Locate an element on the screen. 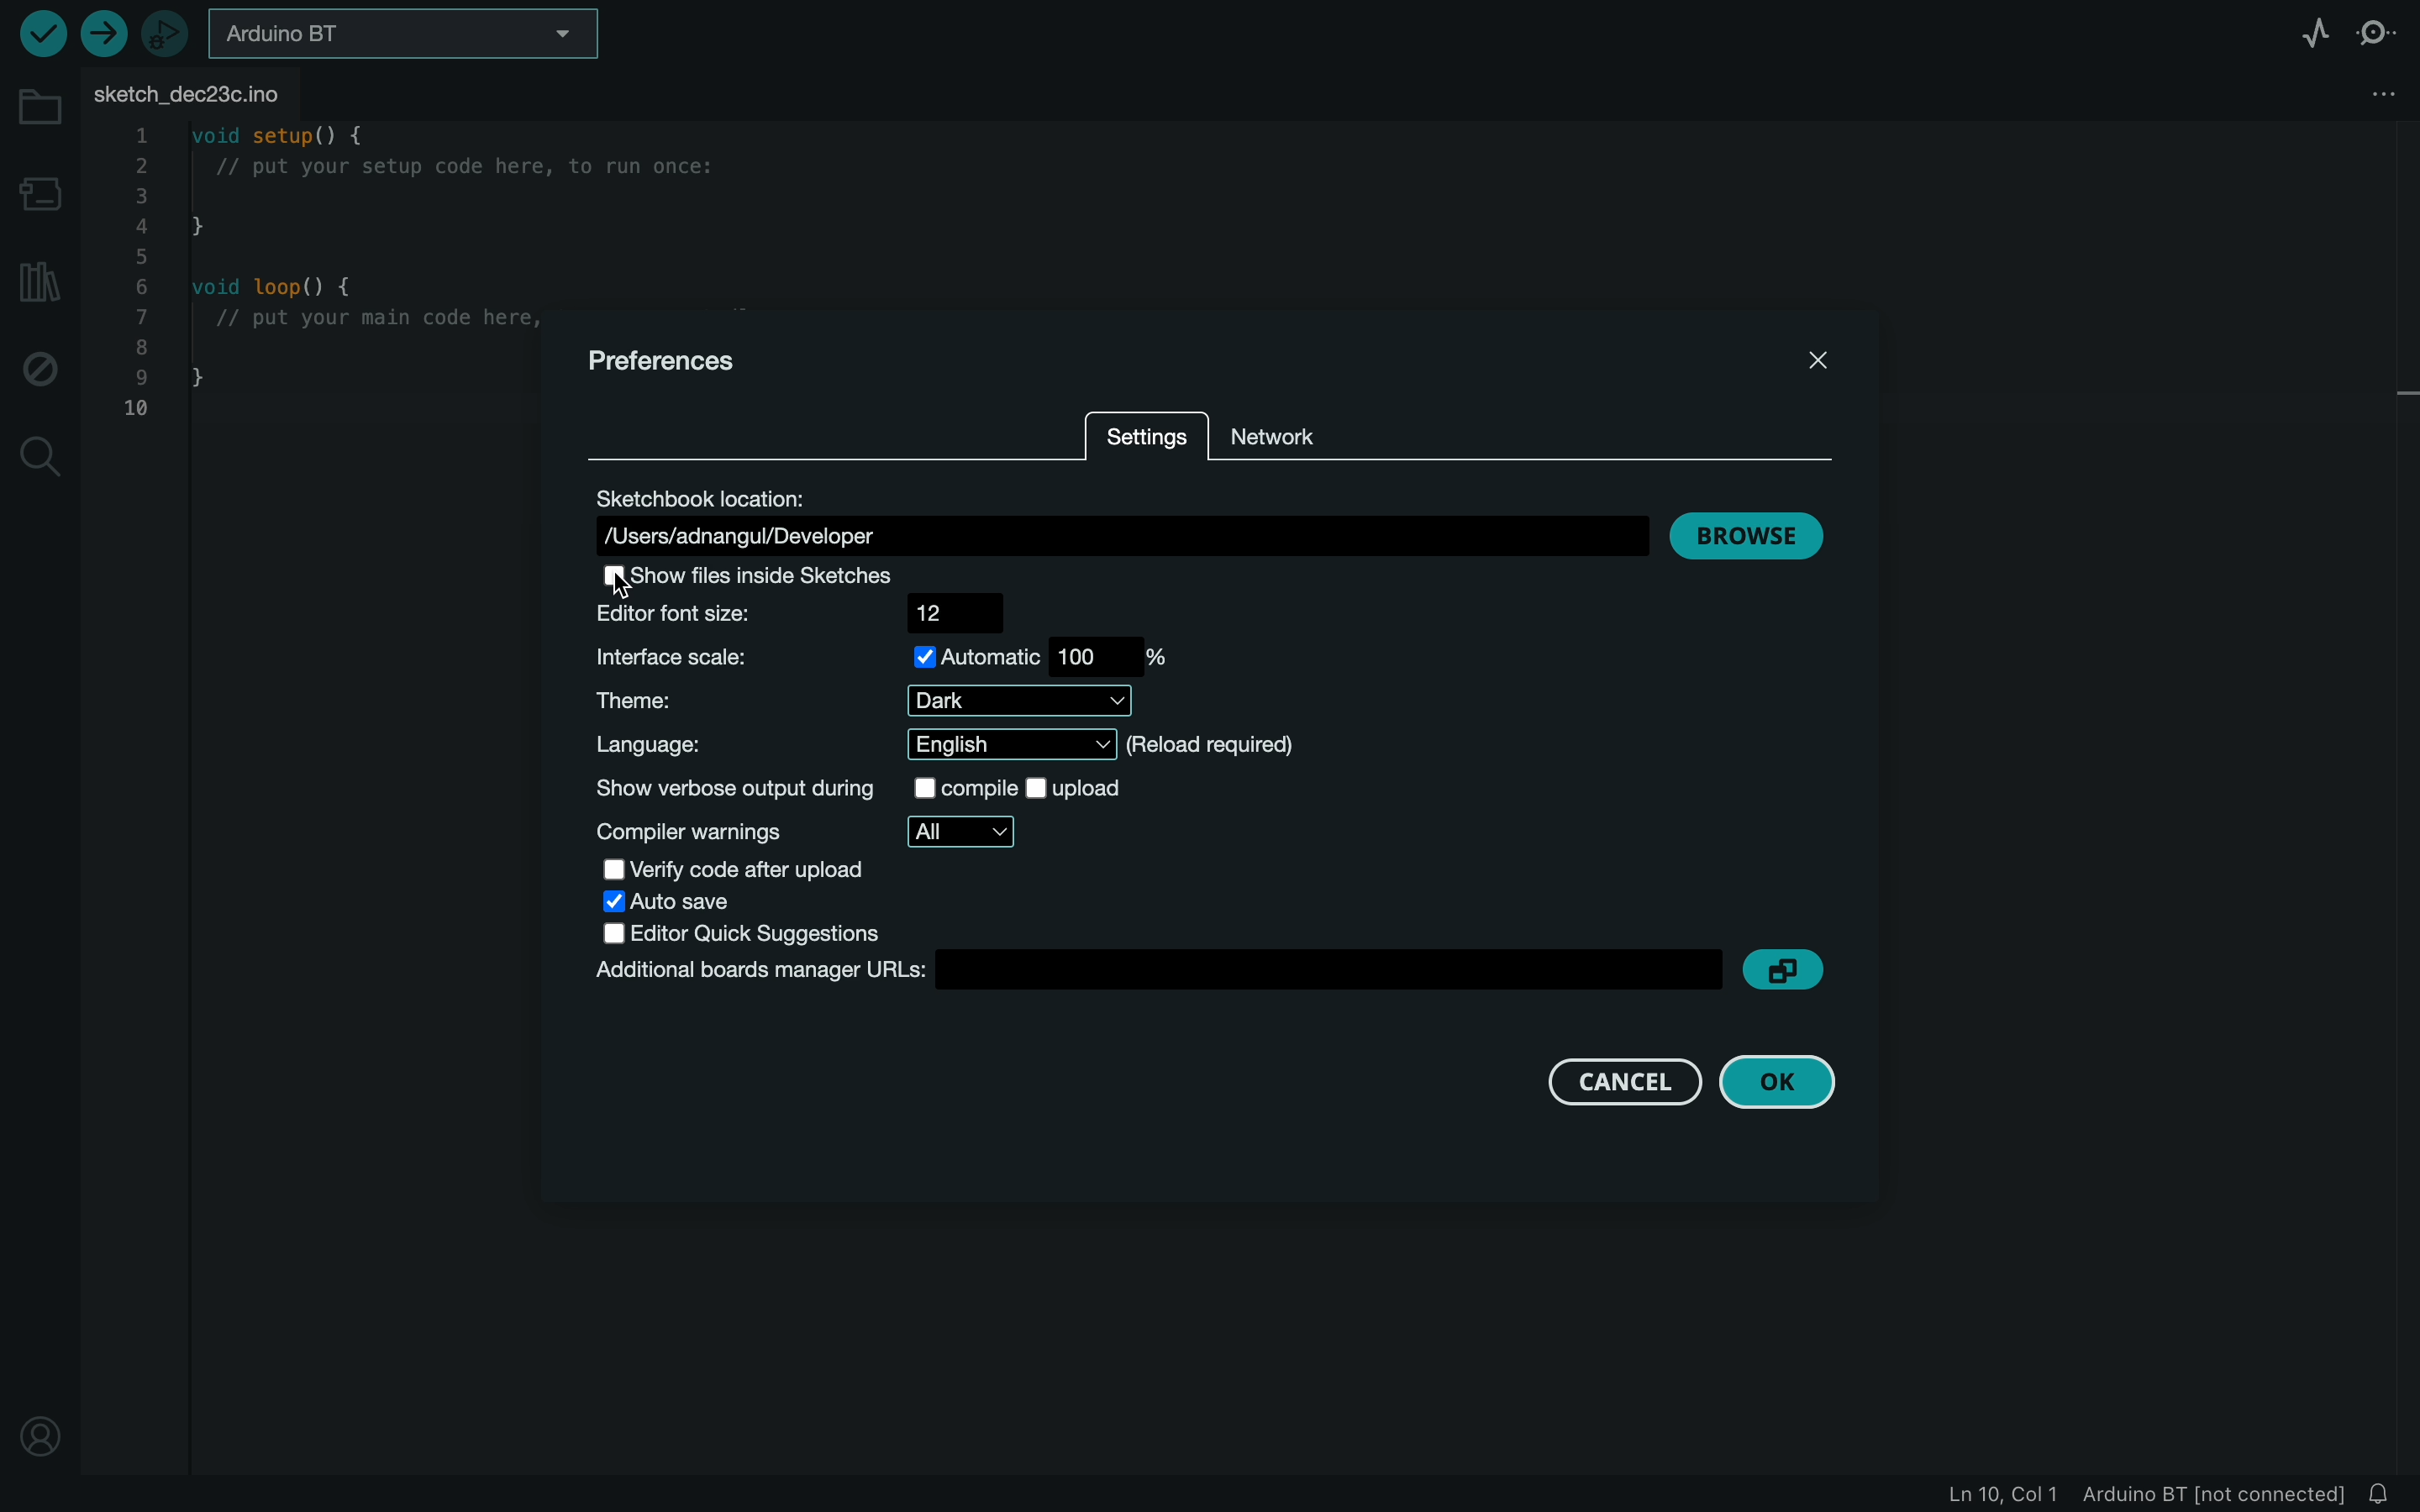  debug is located at coordinates (42, 370).